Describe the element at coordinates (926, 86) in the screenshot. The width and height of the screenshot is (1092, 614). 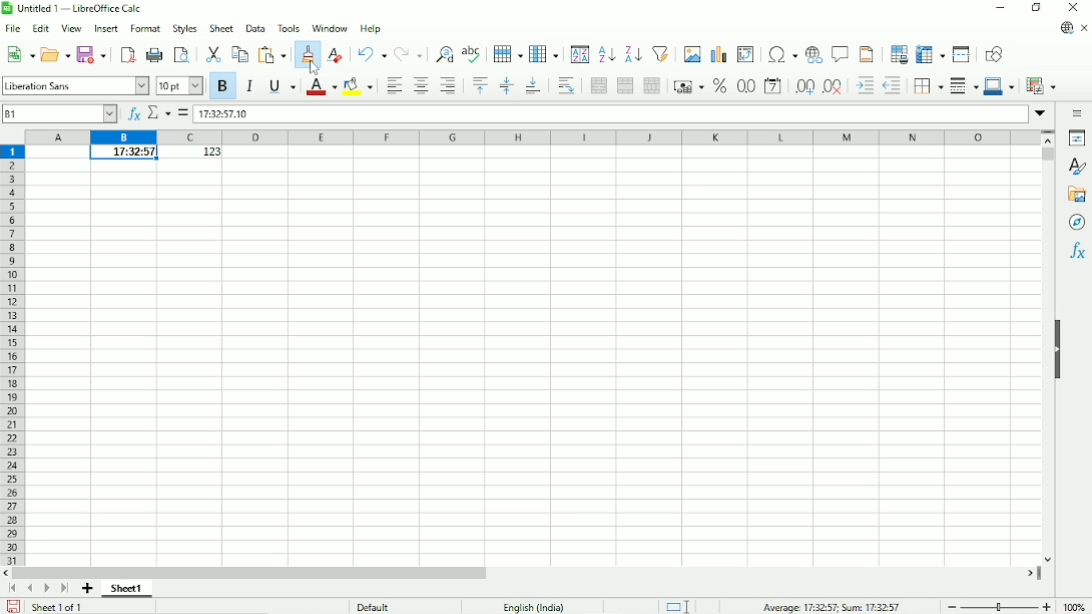
I see `Borders` at that location.